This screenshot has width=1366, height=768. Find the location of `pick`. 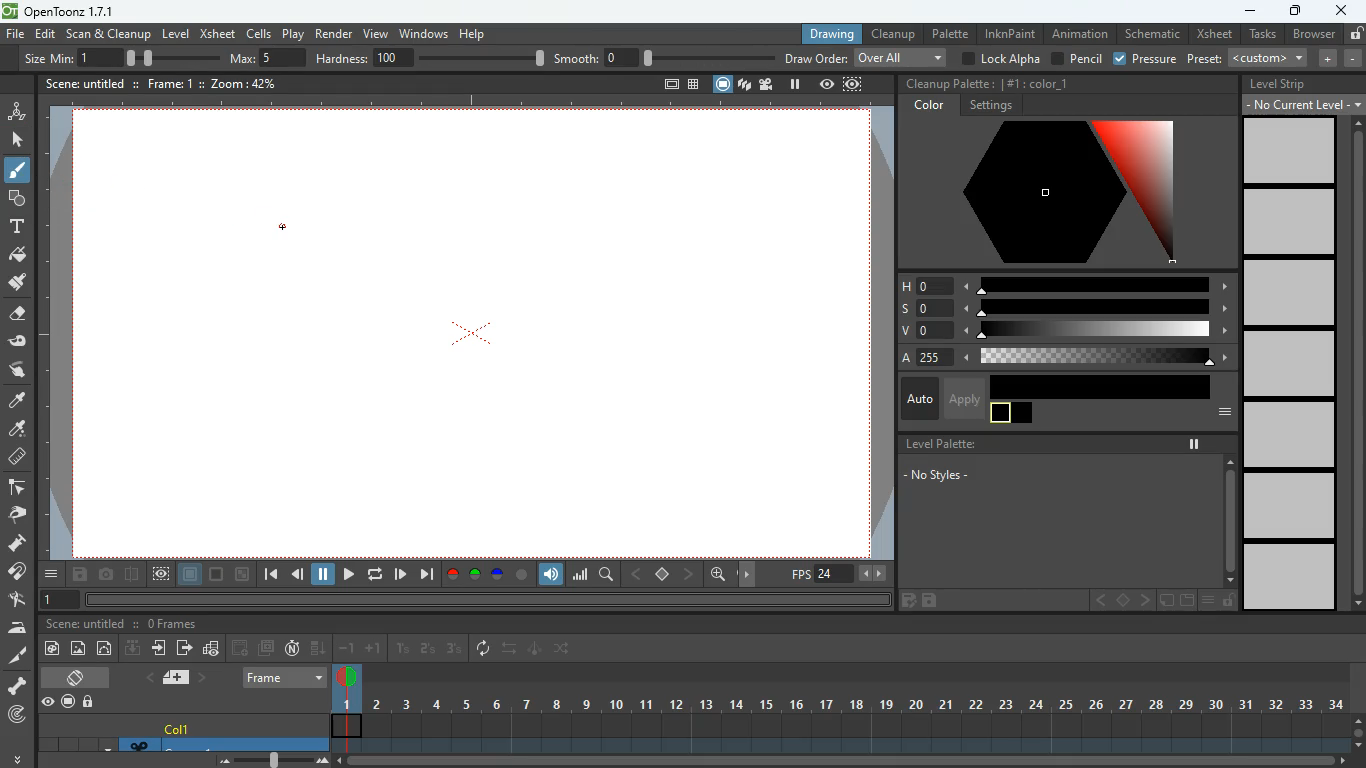

pick is located at coordinates (15, 515).